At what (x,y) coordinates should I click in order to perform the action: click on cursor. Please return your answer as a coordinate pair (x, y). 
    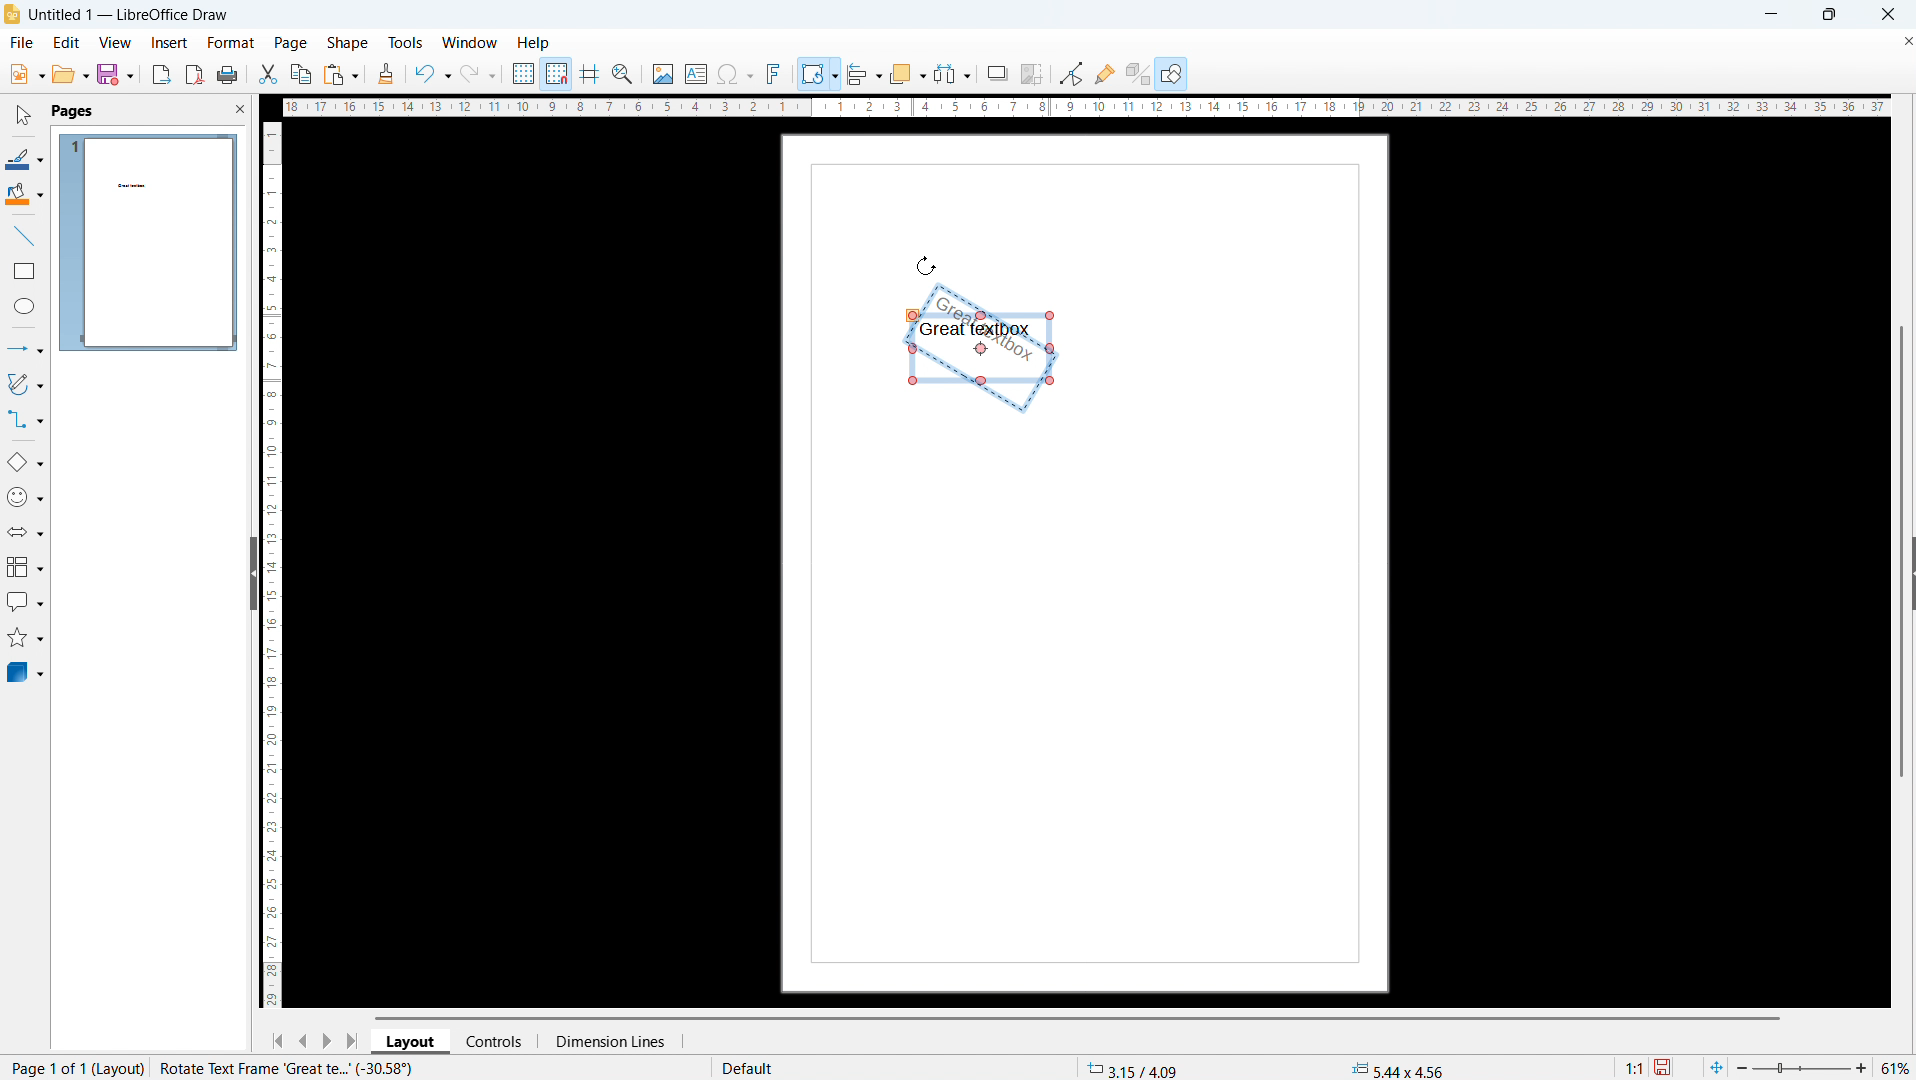
    Looking at the image, I should click on (927, 265).